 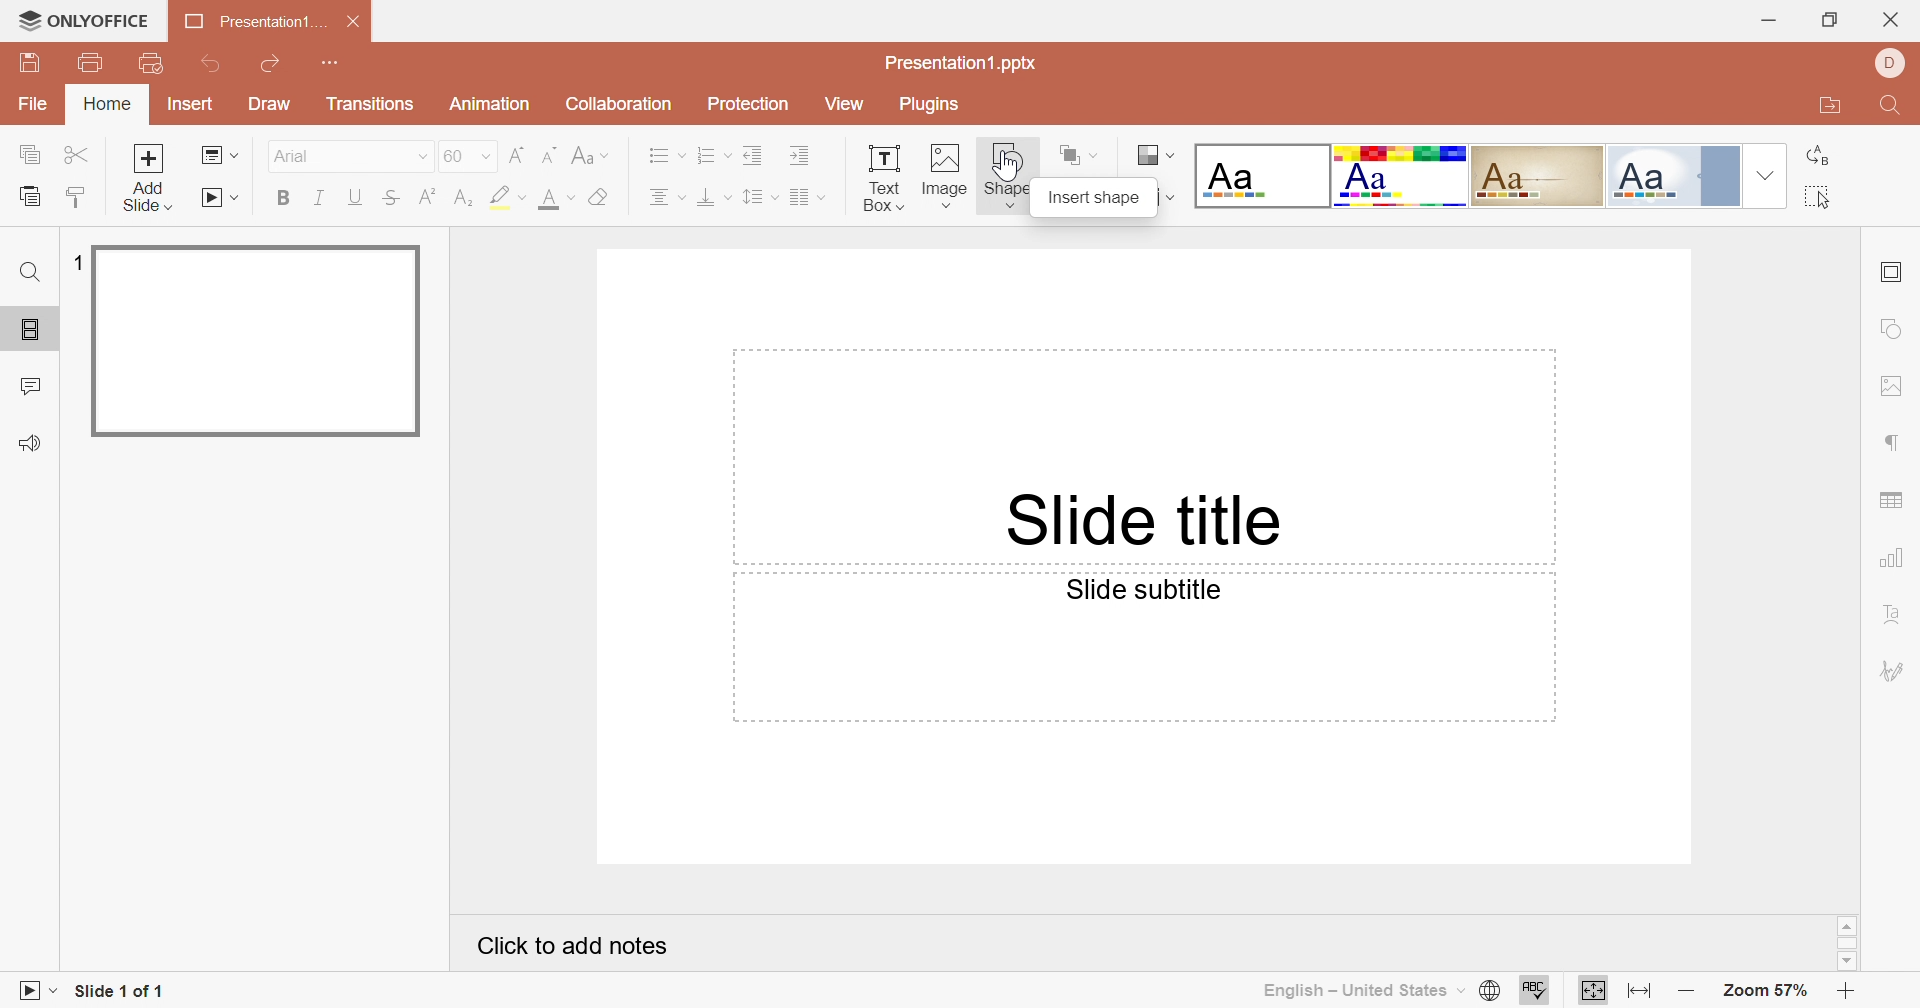 I want to click on Feedback and support, so click(x=29, y=443).